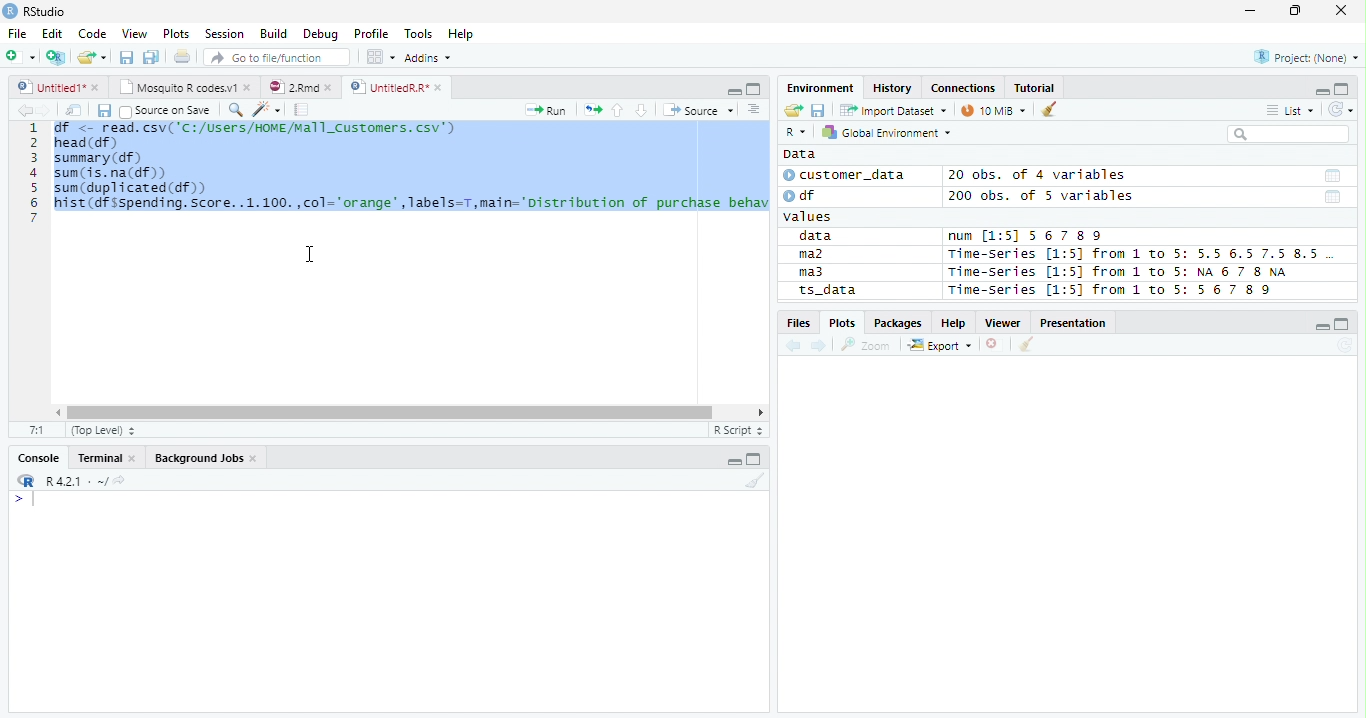  I want to click on 20 obs. of 4 variables, so click(1038, 177).